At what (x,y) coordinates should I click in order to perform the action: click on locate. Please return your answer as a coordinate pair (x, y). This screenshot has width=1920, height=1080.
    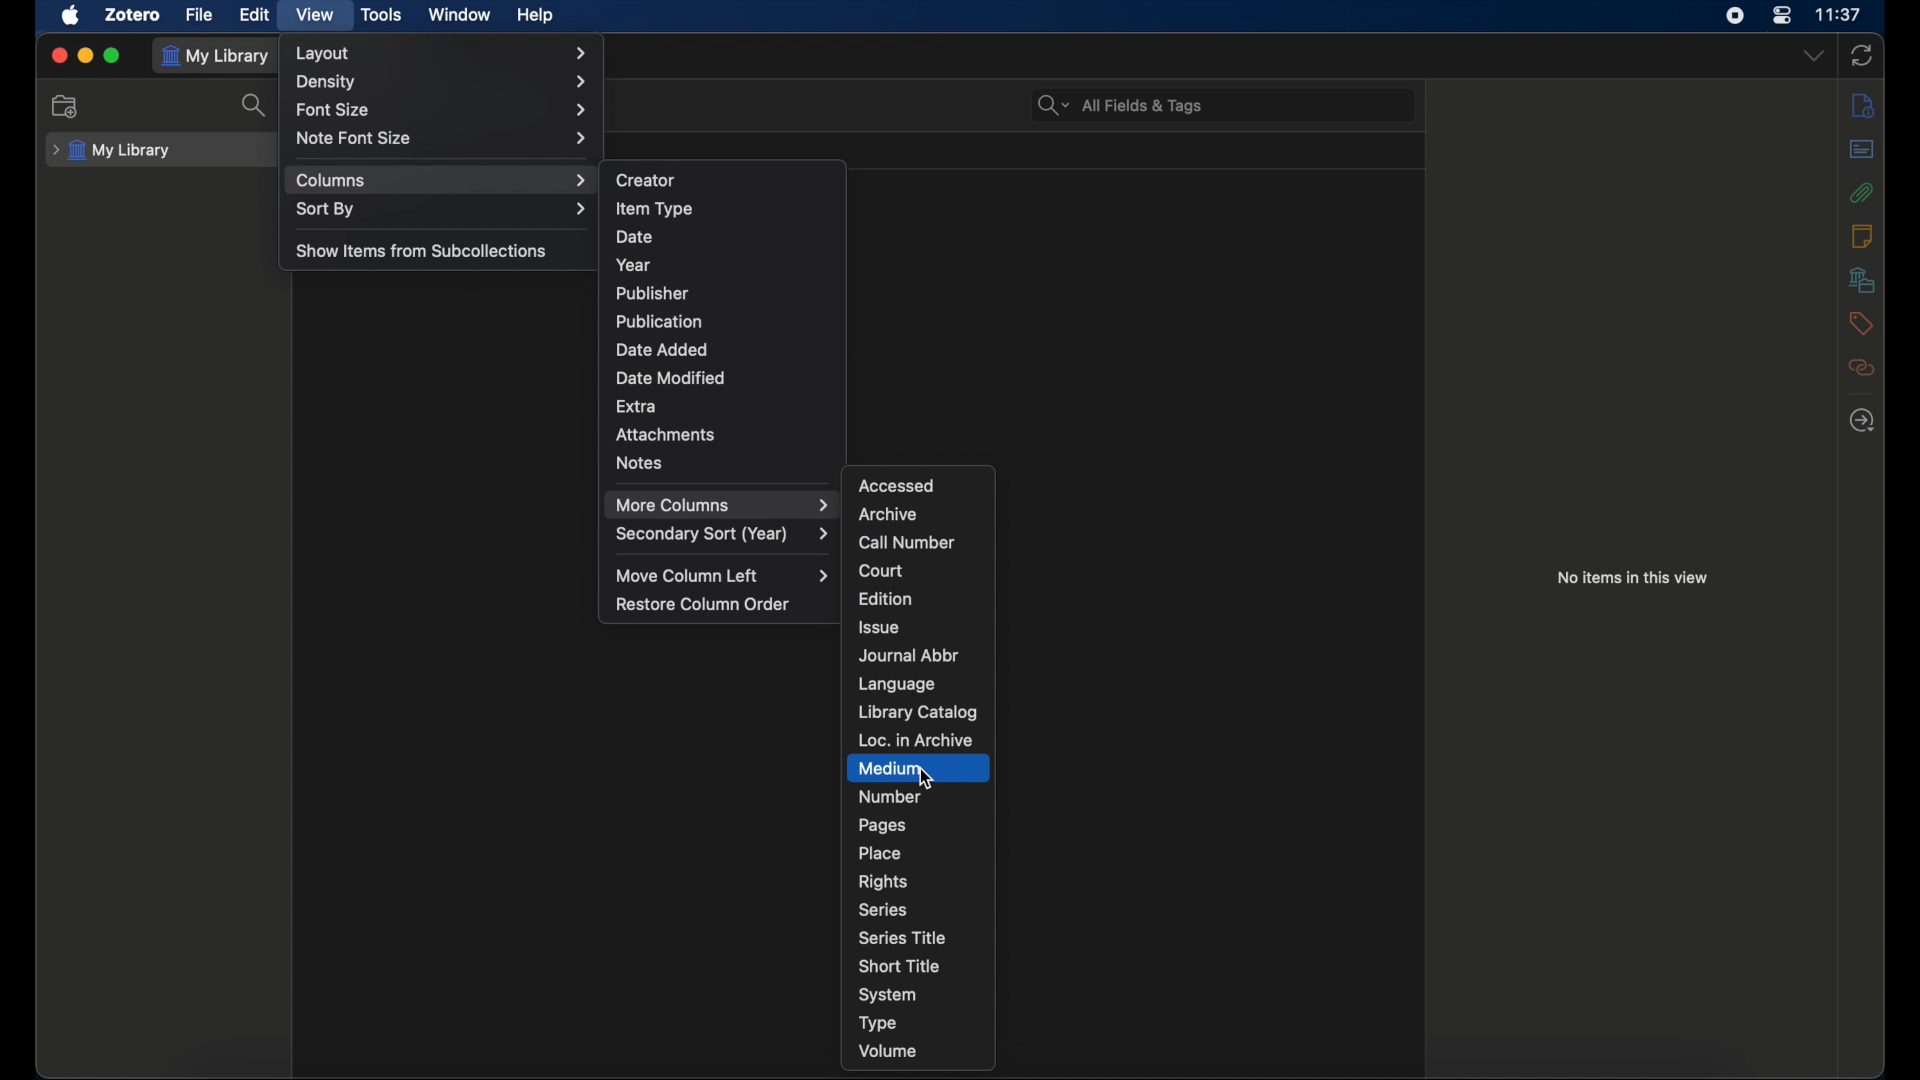
    Looking at the image, I should click on (1861, 419).